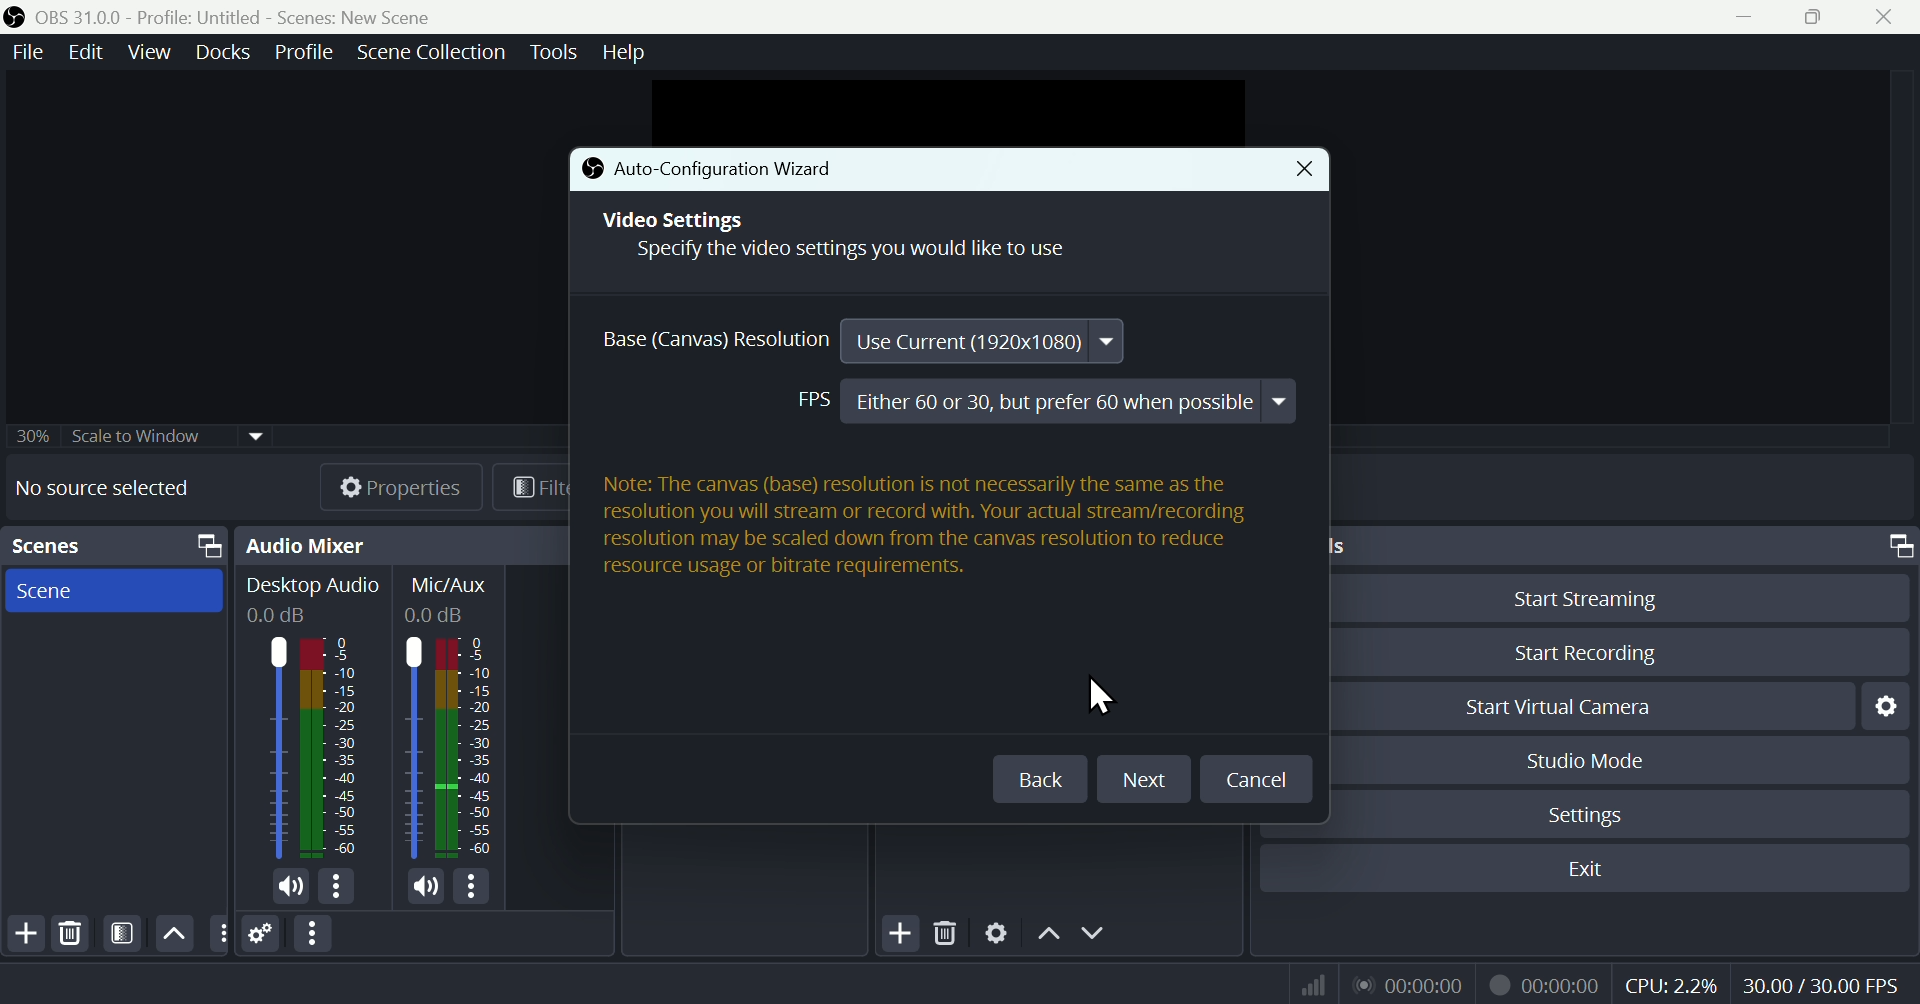  Describe the element at coordinates (291, 887) in the screenshot. I see `mic` at that location.